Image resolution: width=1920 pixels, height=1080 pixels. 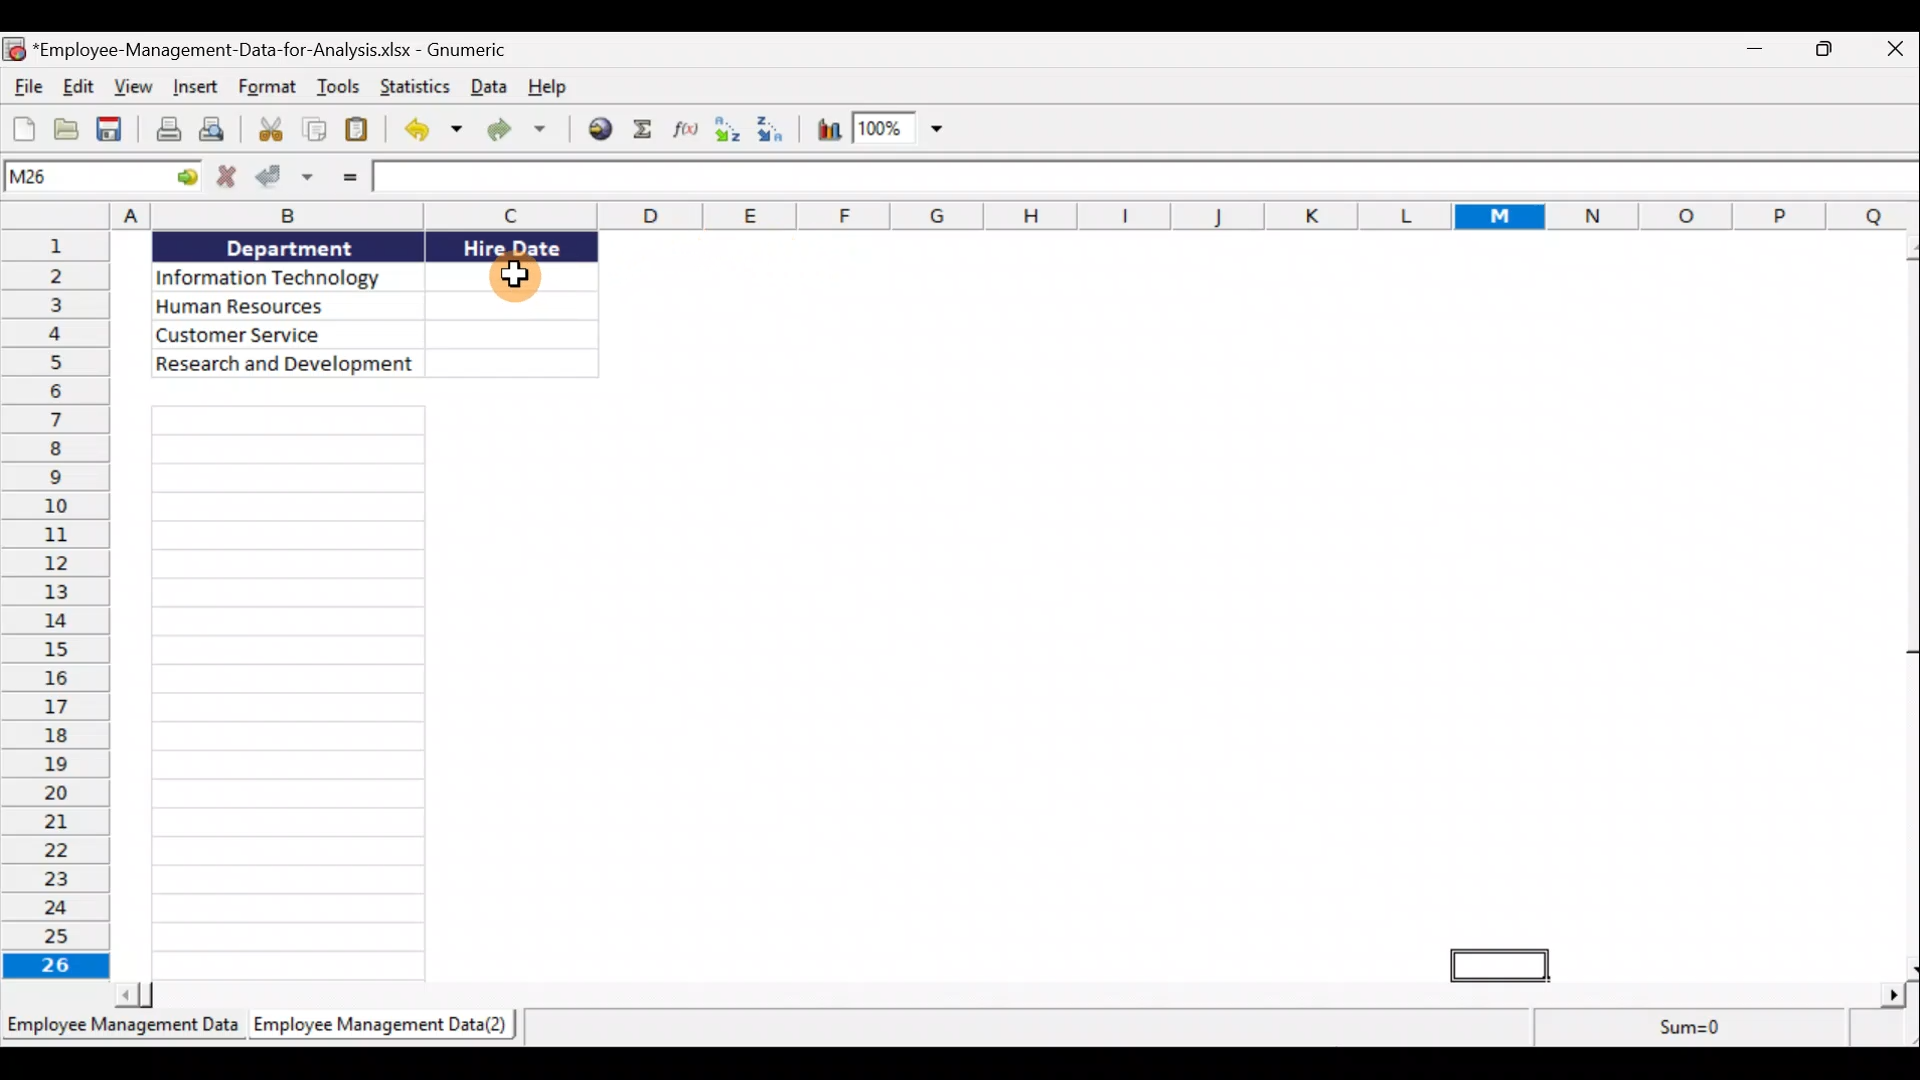 What do you see at coordinates (829, 129) in the screenshot?
I see `Insert a chart` at bounding box center [829, 129].